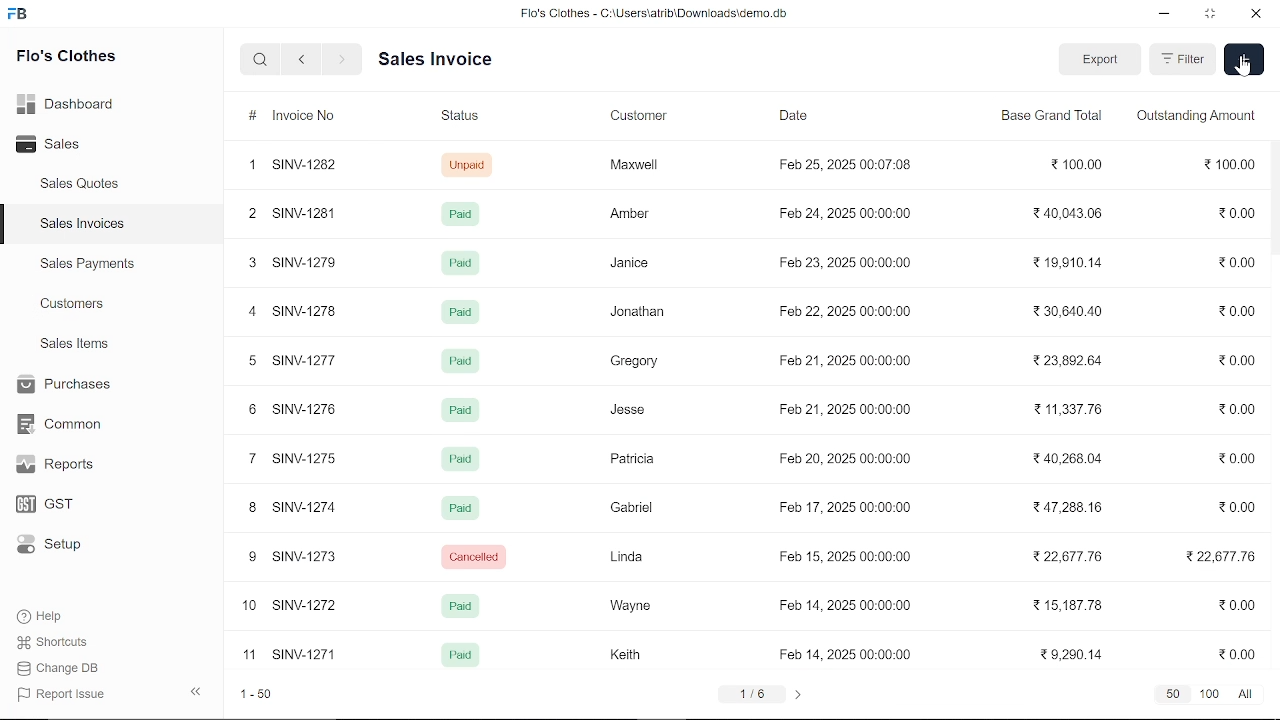  Describe the element at coordinates (751, 507) in the screenshot. I see `8 SINV-1274 Paid Gabriel Feb 17, 2025 00:00:00 247,288.16 20.00` at that location.